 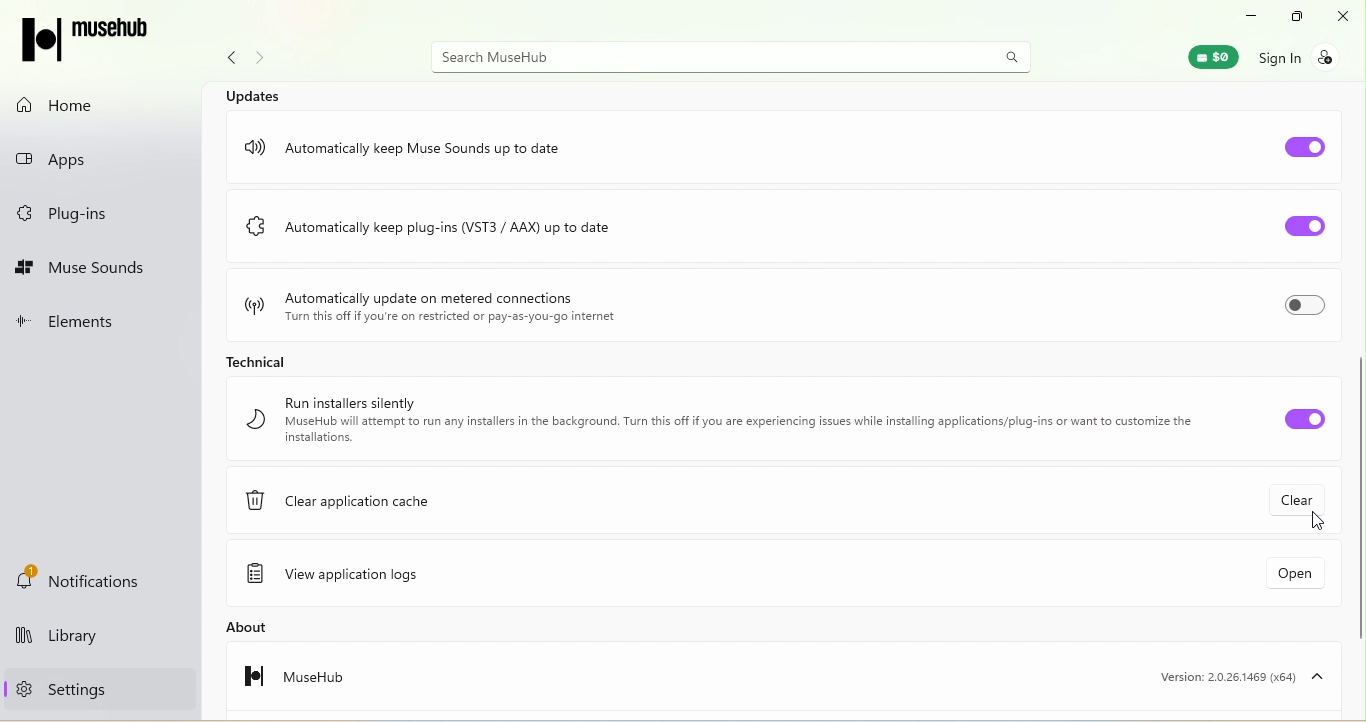 I want to click on Run installers silently MuseHub will attempt to run any installers in the background. Turn this off if you are experiencing issues while installing applications plug-ins or want to customize the installations., so click(x=717, y=420).